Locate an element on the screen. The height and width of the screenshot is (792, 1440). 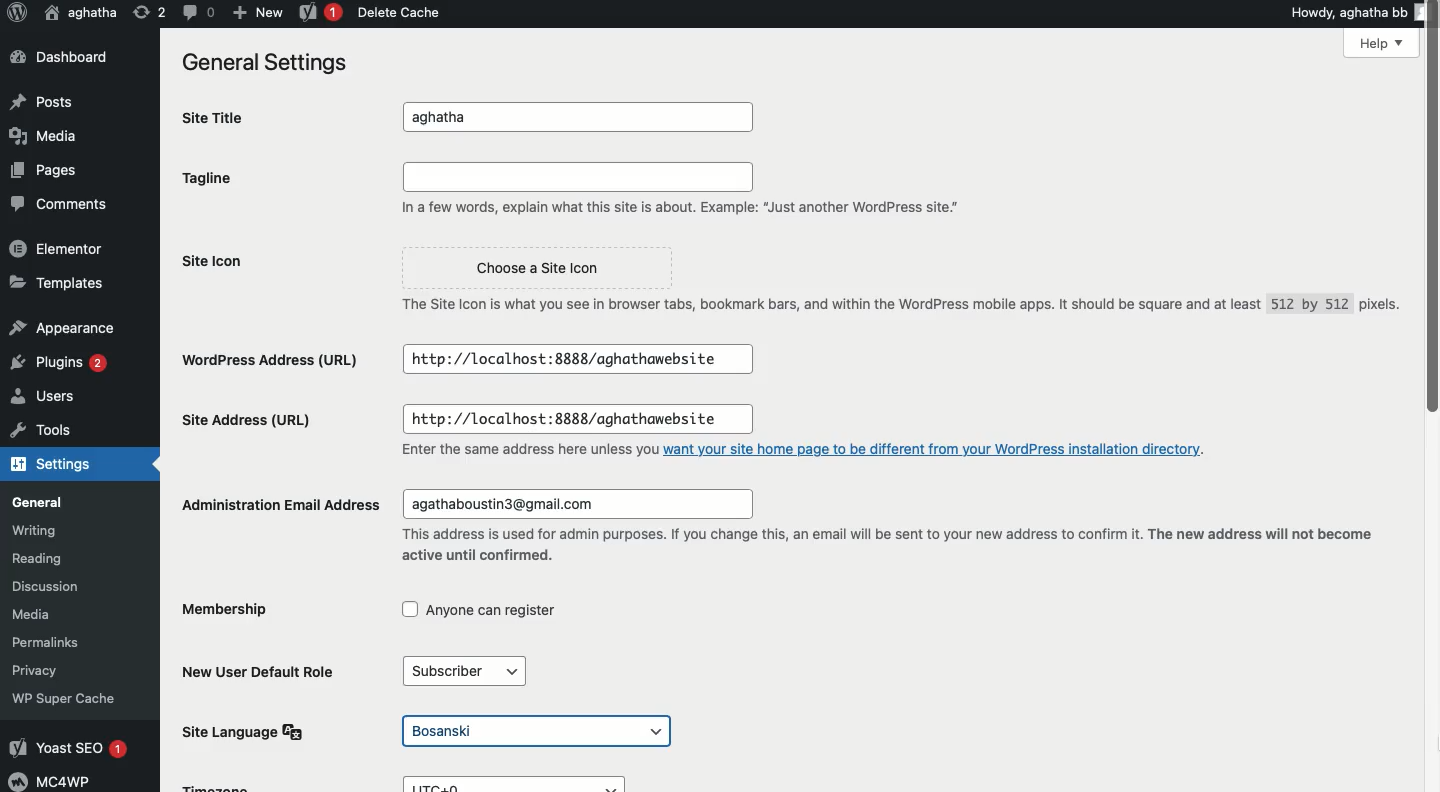
General settings is located at coordinates (260, 61).